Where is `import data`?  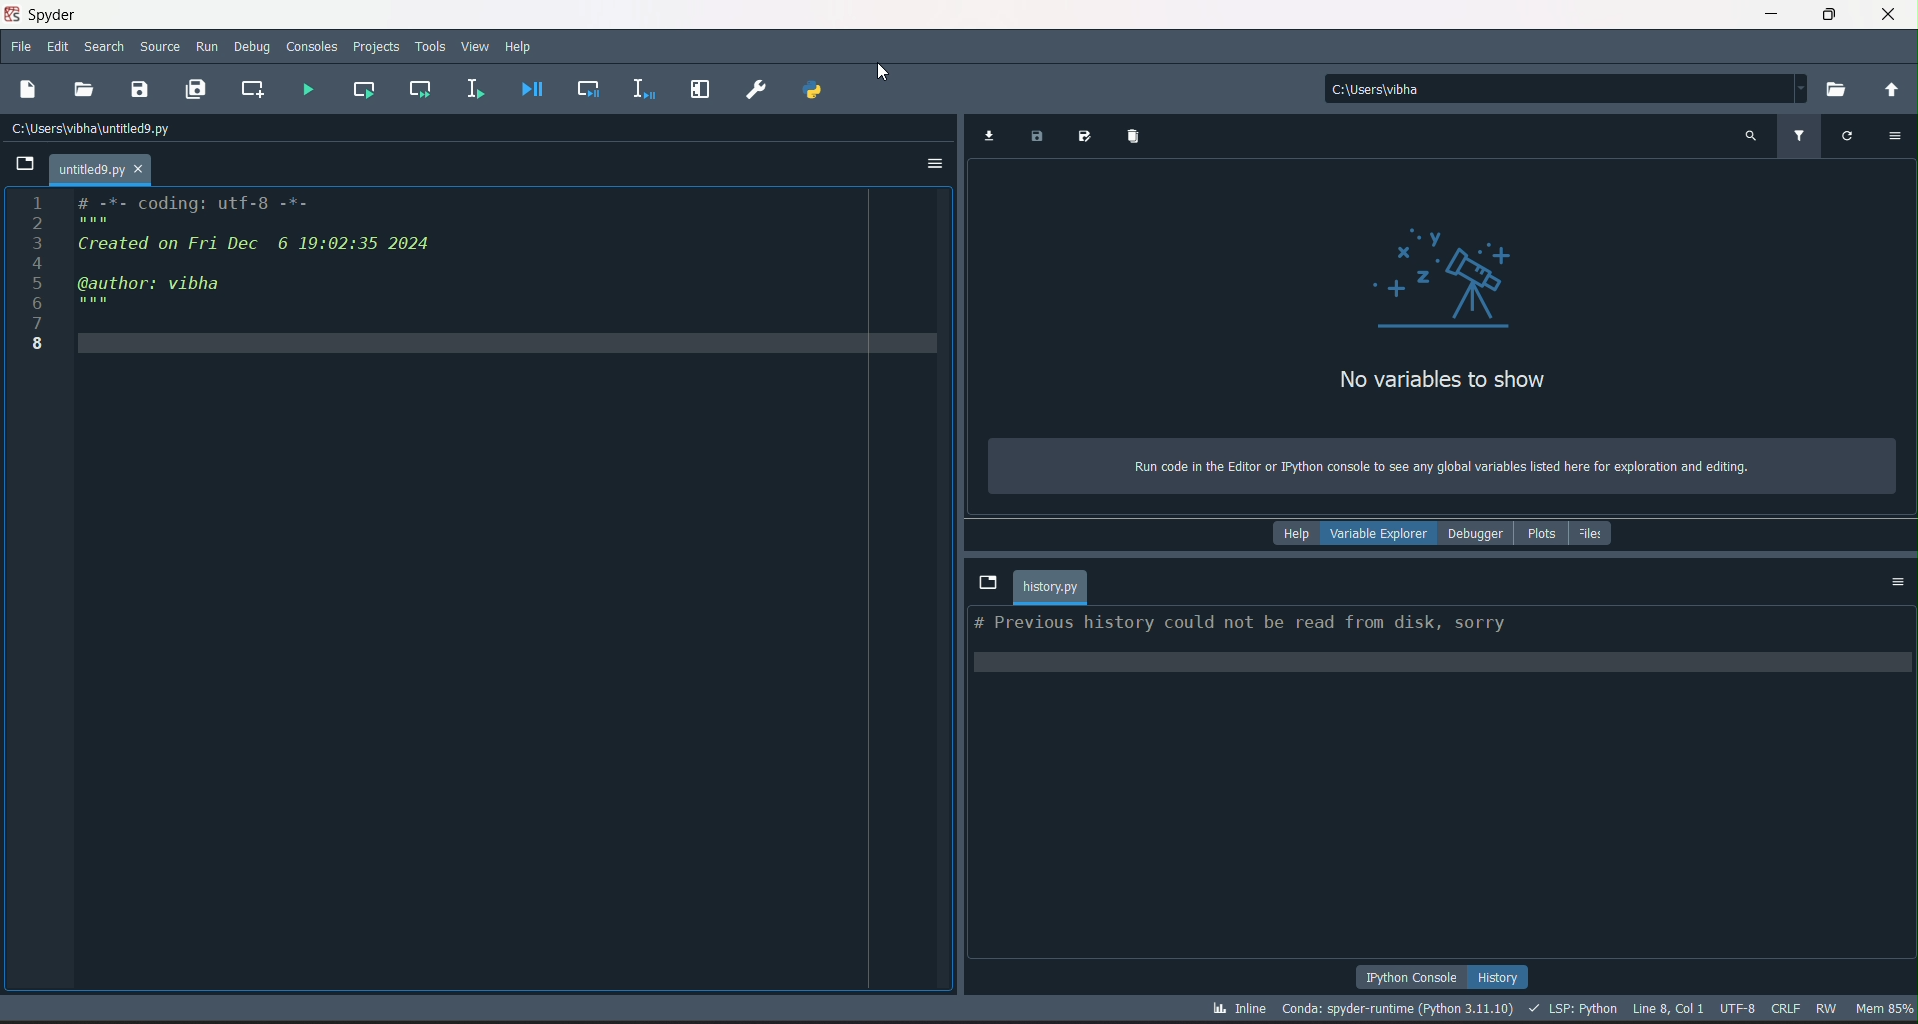
import data is located at coordinates (988, 138).